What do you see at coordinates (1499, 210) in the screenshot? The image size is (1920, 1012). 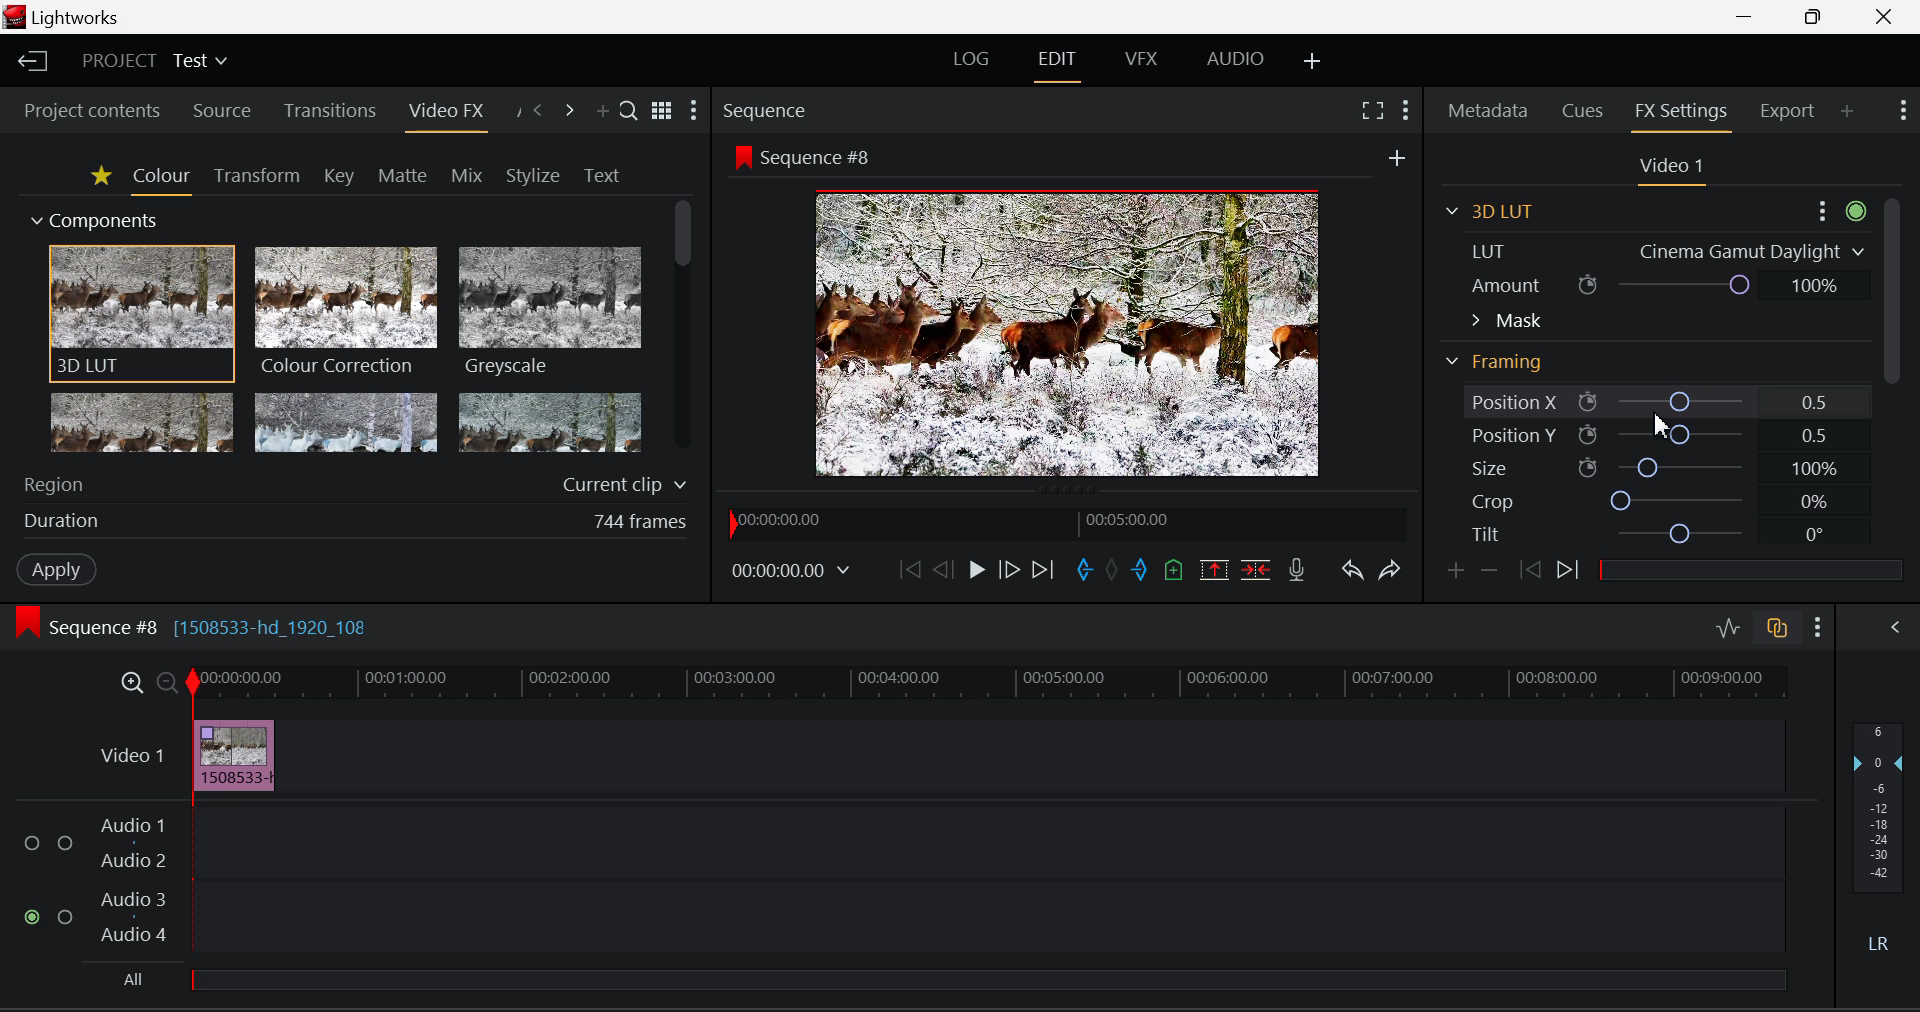 I see `3D LUT Section` at bounding box center [1499, 210].